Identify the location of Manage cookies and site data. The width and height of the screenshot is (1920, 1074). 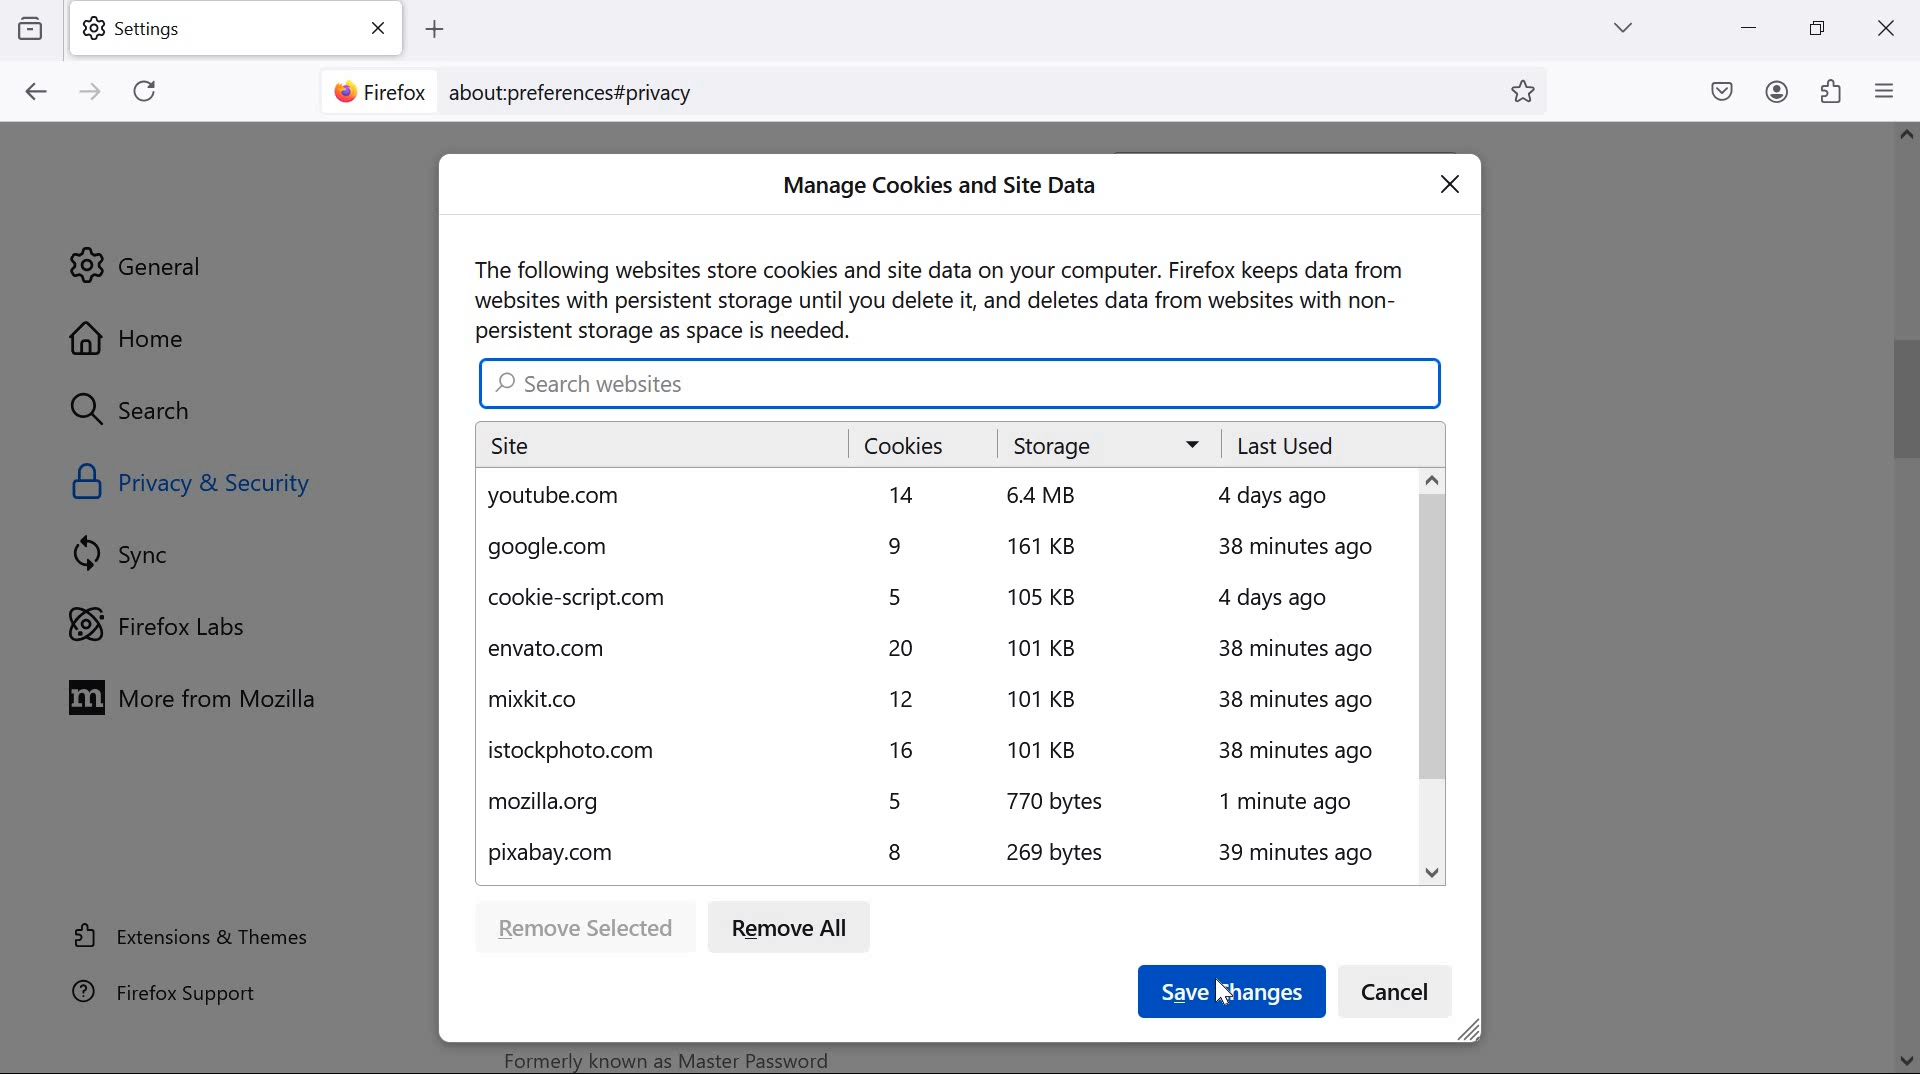
(946, 187).